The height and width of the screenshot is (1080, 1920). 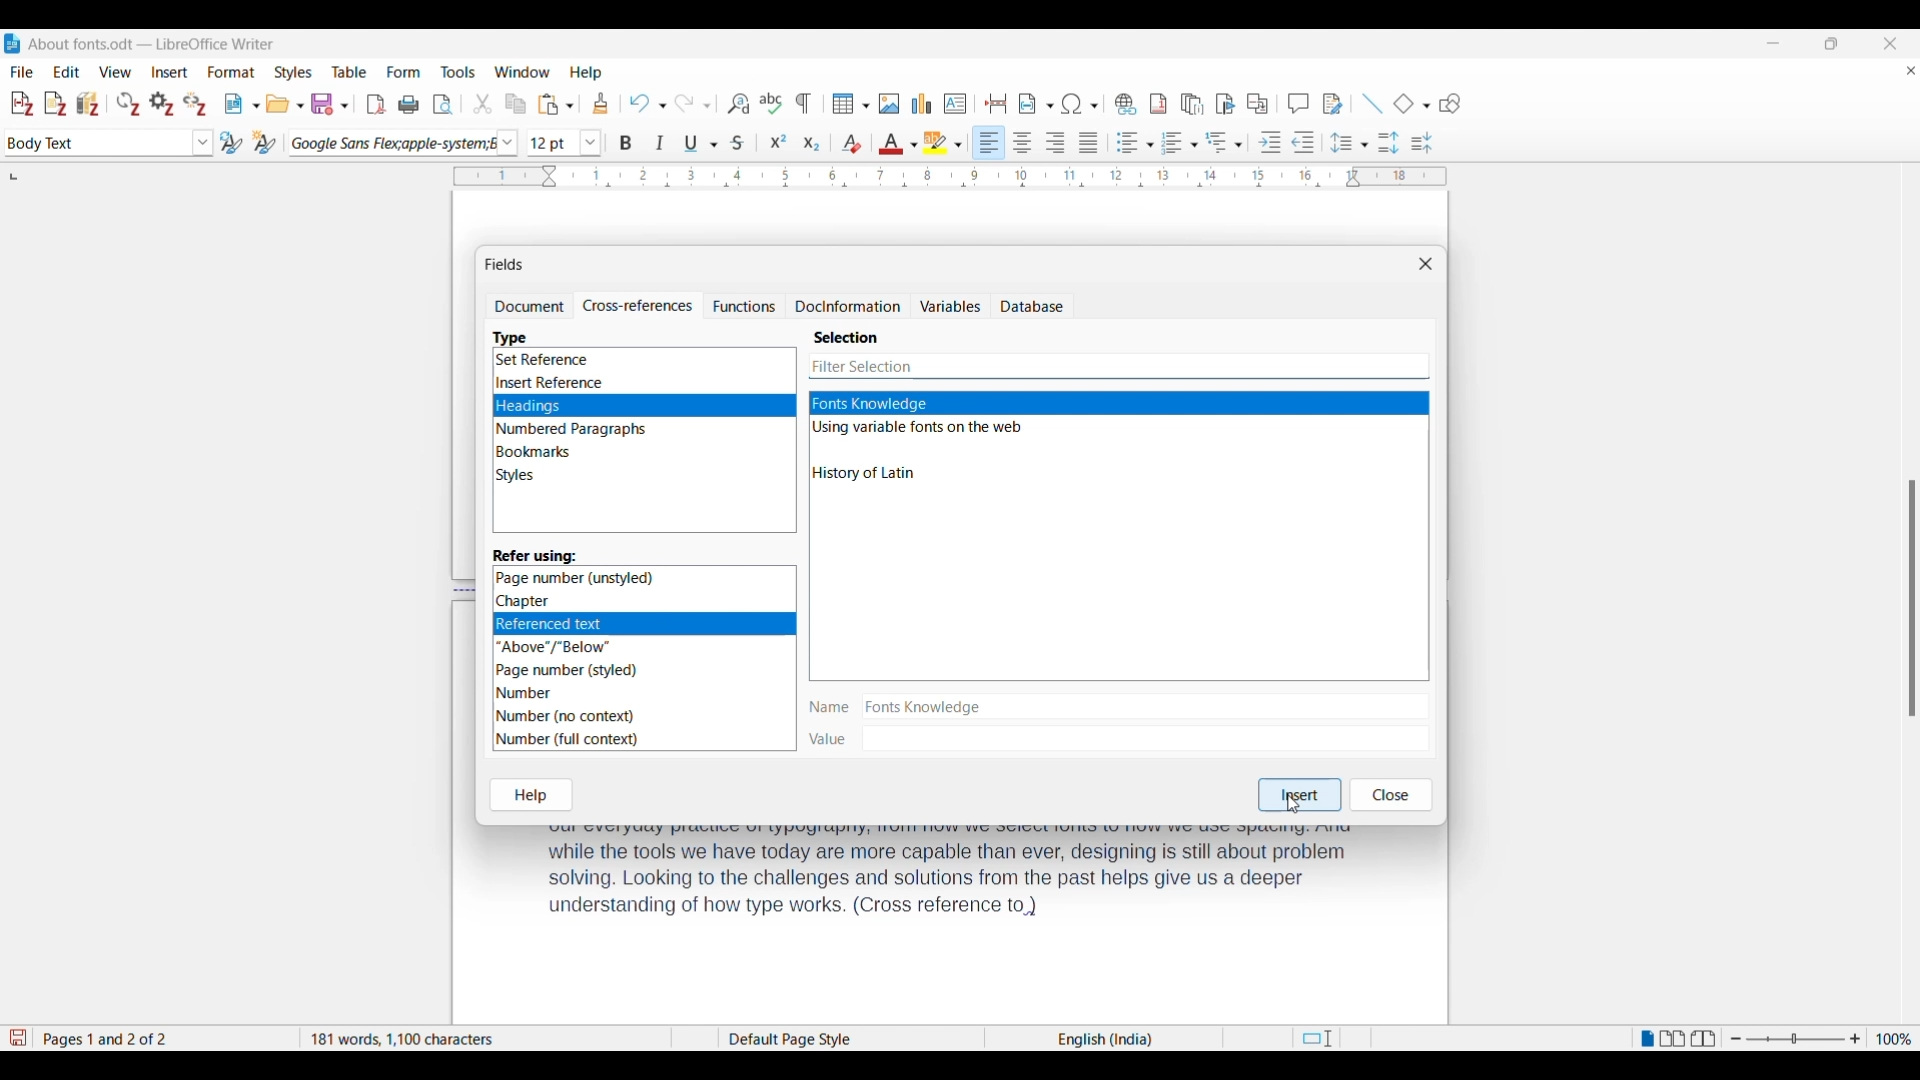 I want to click on Current basic shape and other basic shape options, so click(x=1411, y=103).